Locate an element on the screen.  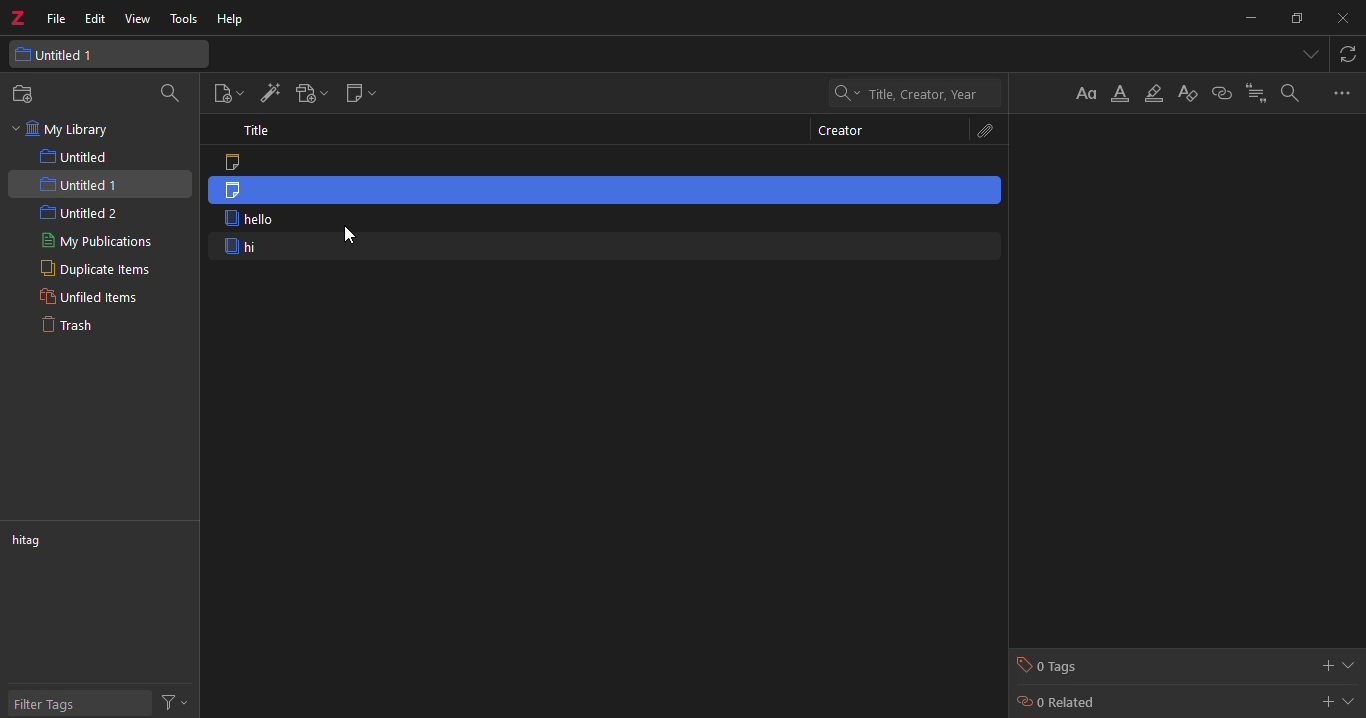
untitled is located at coordinates (76, 158).